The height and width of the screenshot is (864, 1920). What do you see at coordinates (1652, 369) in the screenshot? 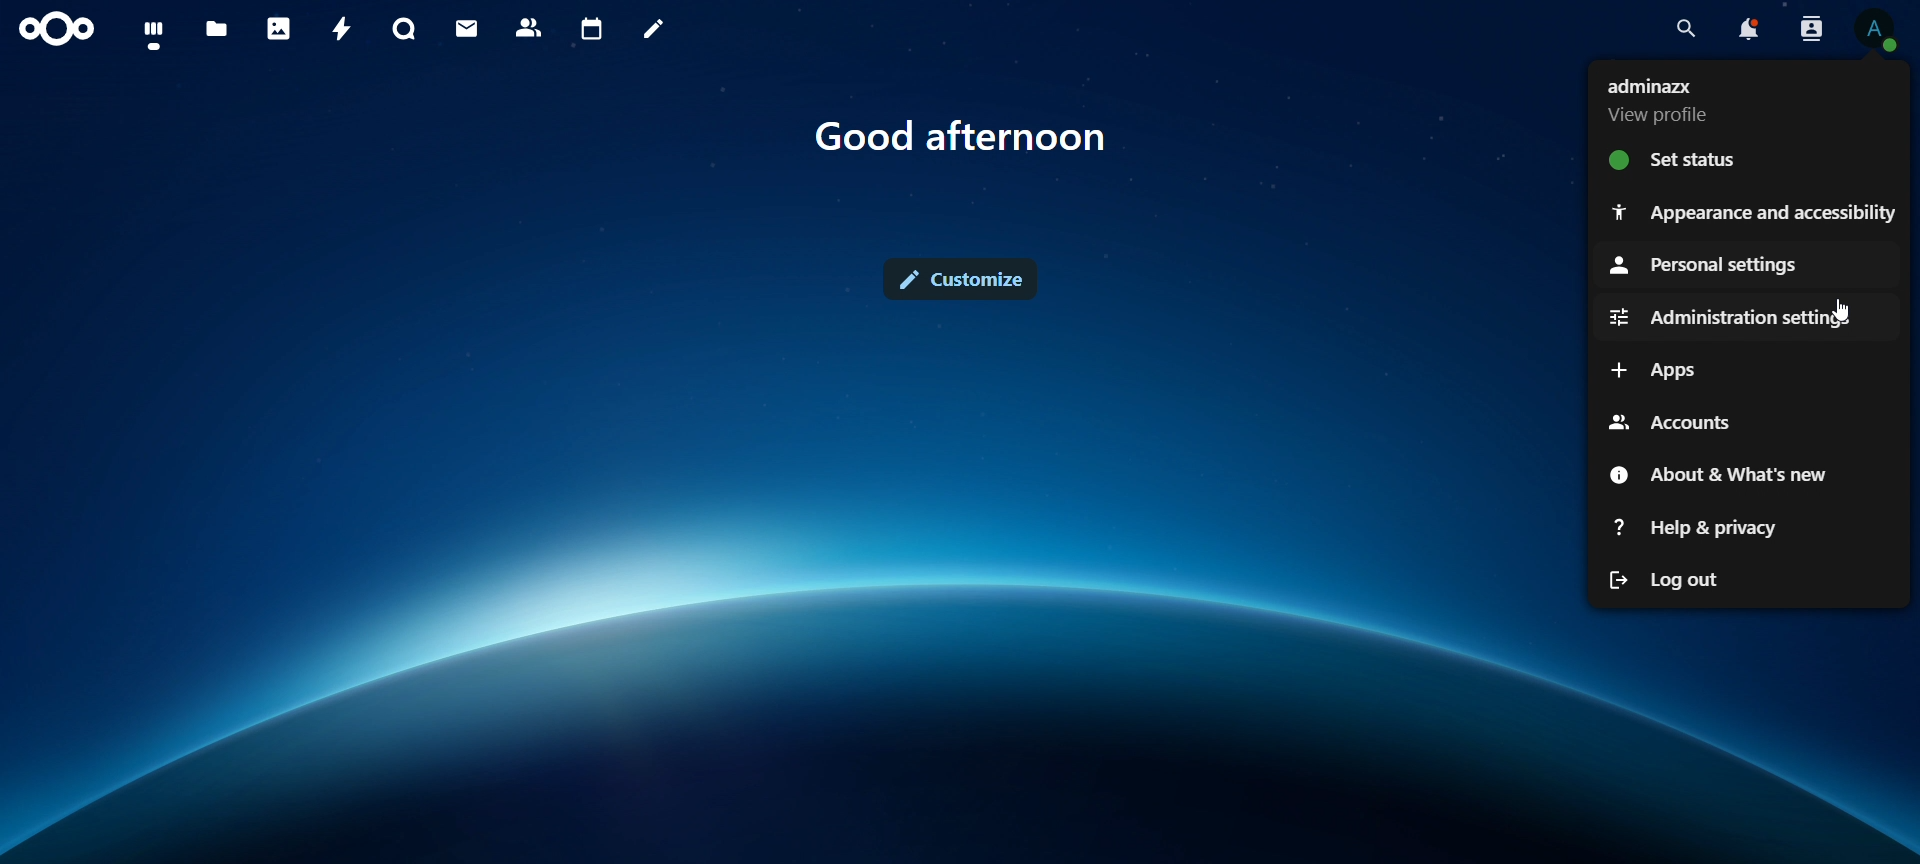
I see `apps` at bounding box center [1652, 369].